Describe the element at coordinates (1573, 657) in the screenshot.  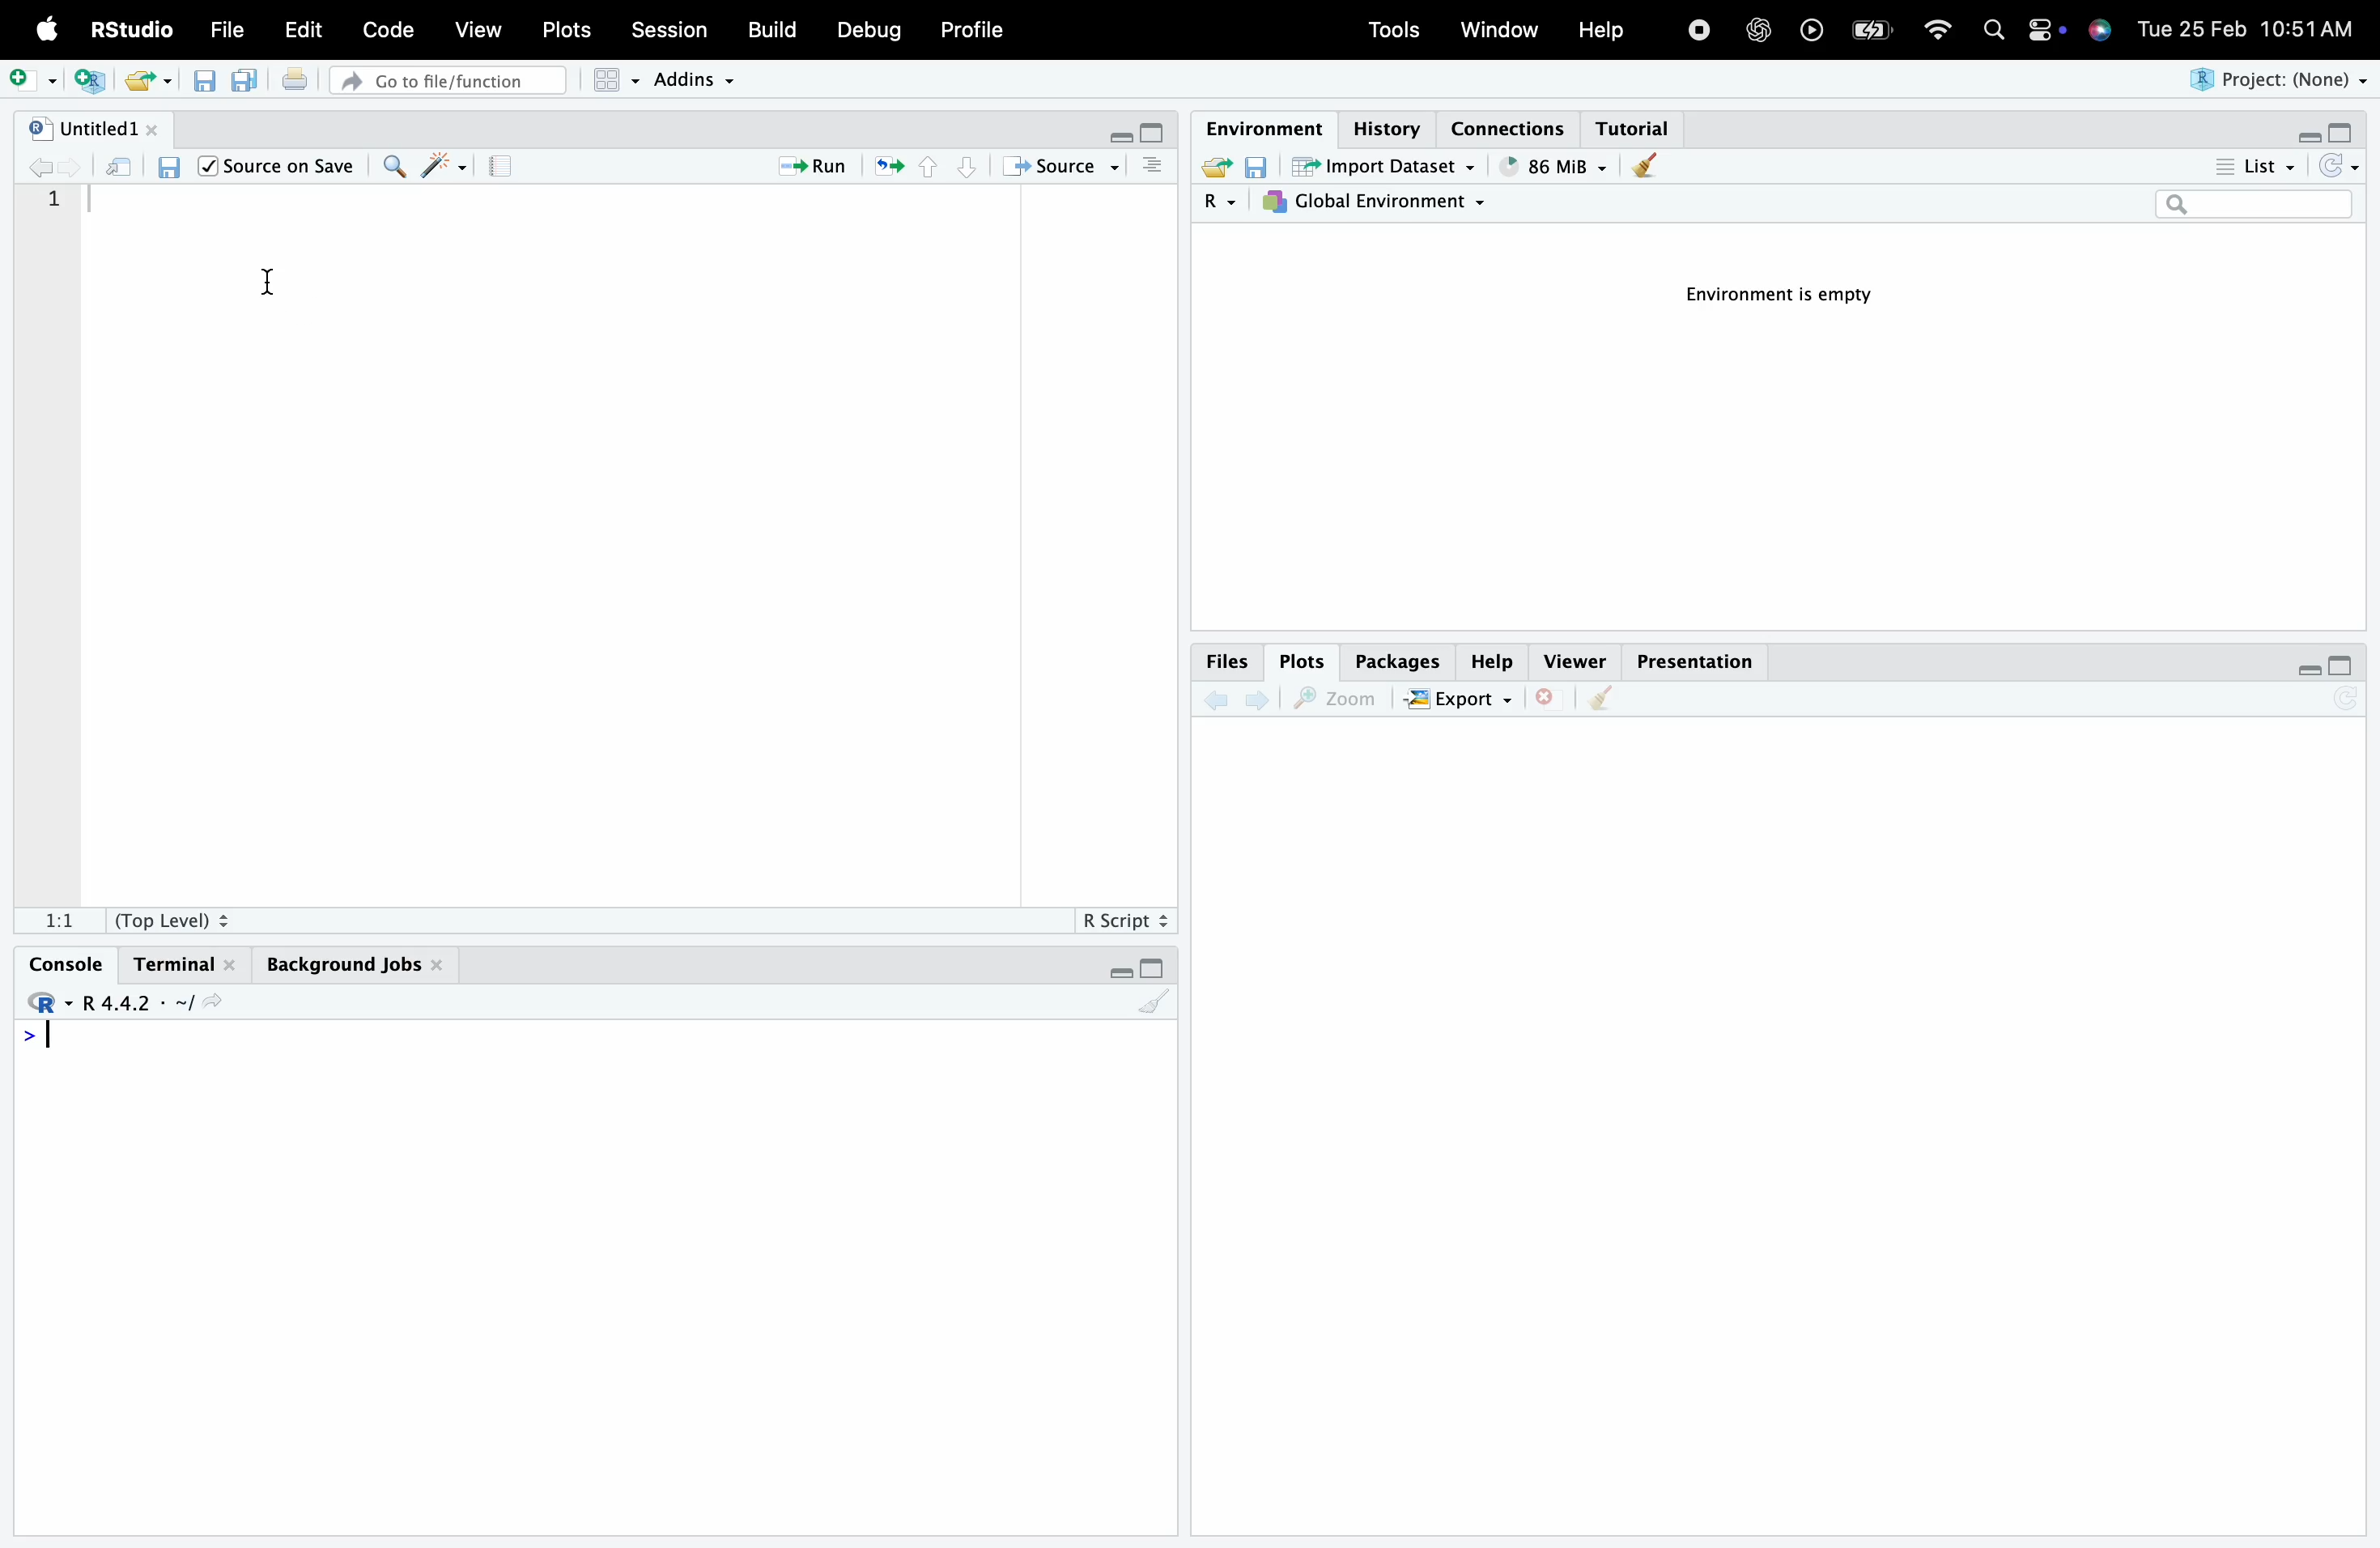
I see `Viewer` at that location.